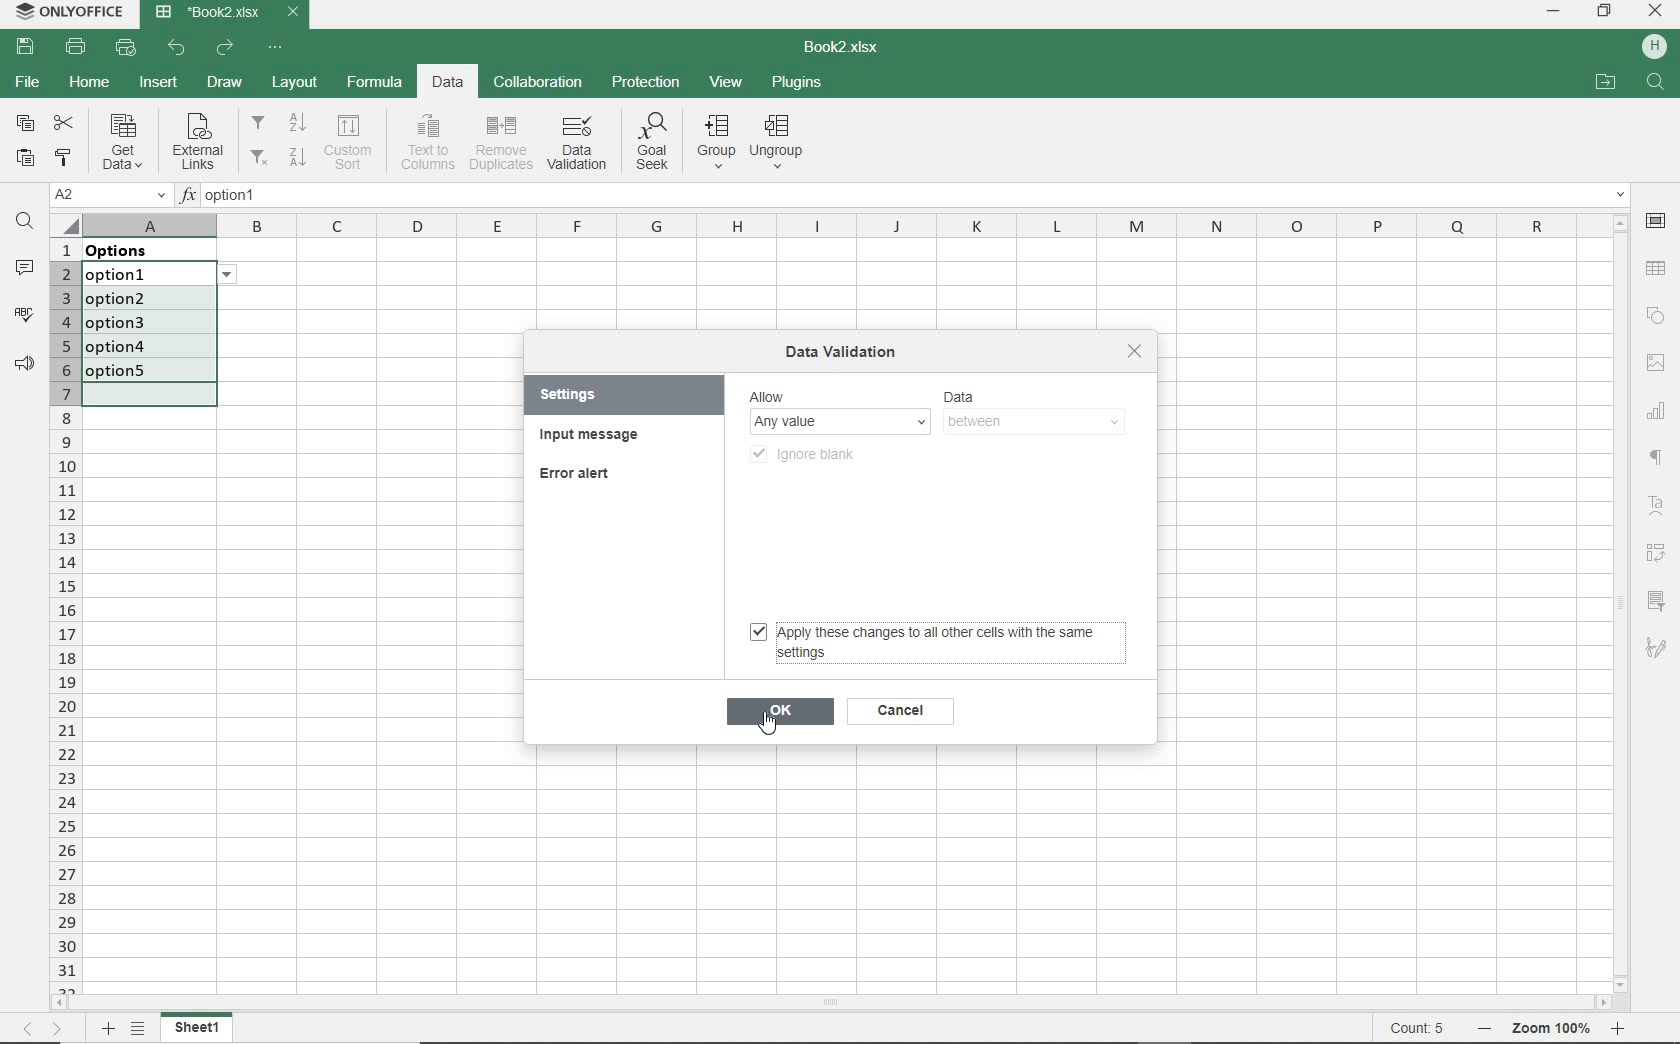  I want to click on DATA, so click(1038, 394).